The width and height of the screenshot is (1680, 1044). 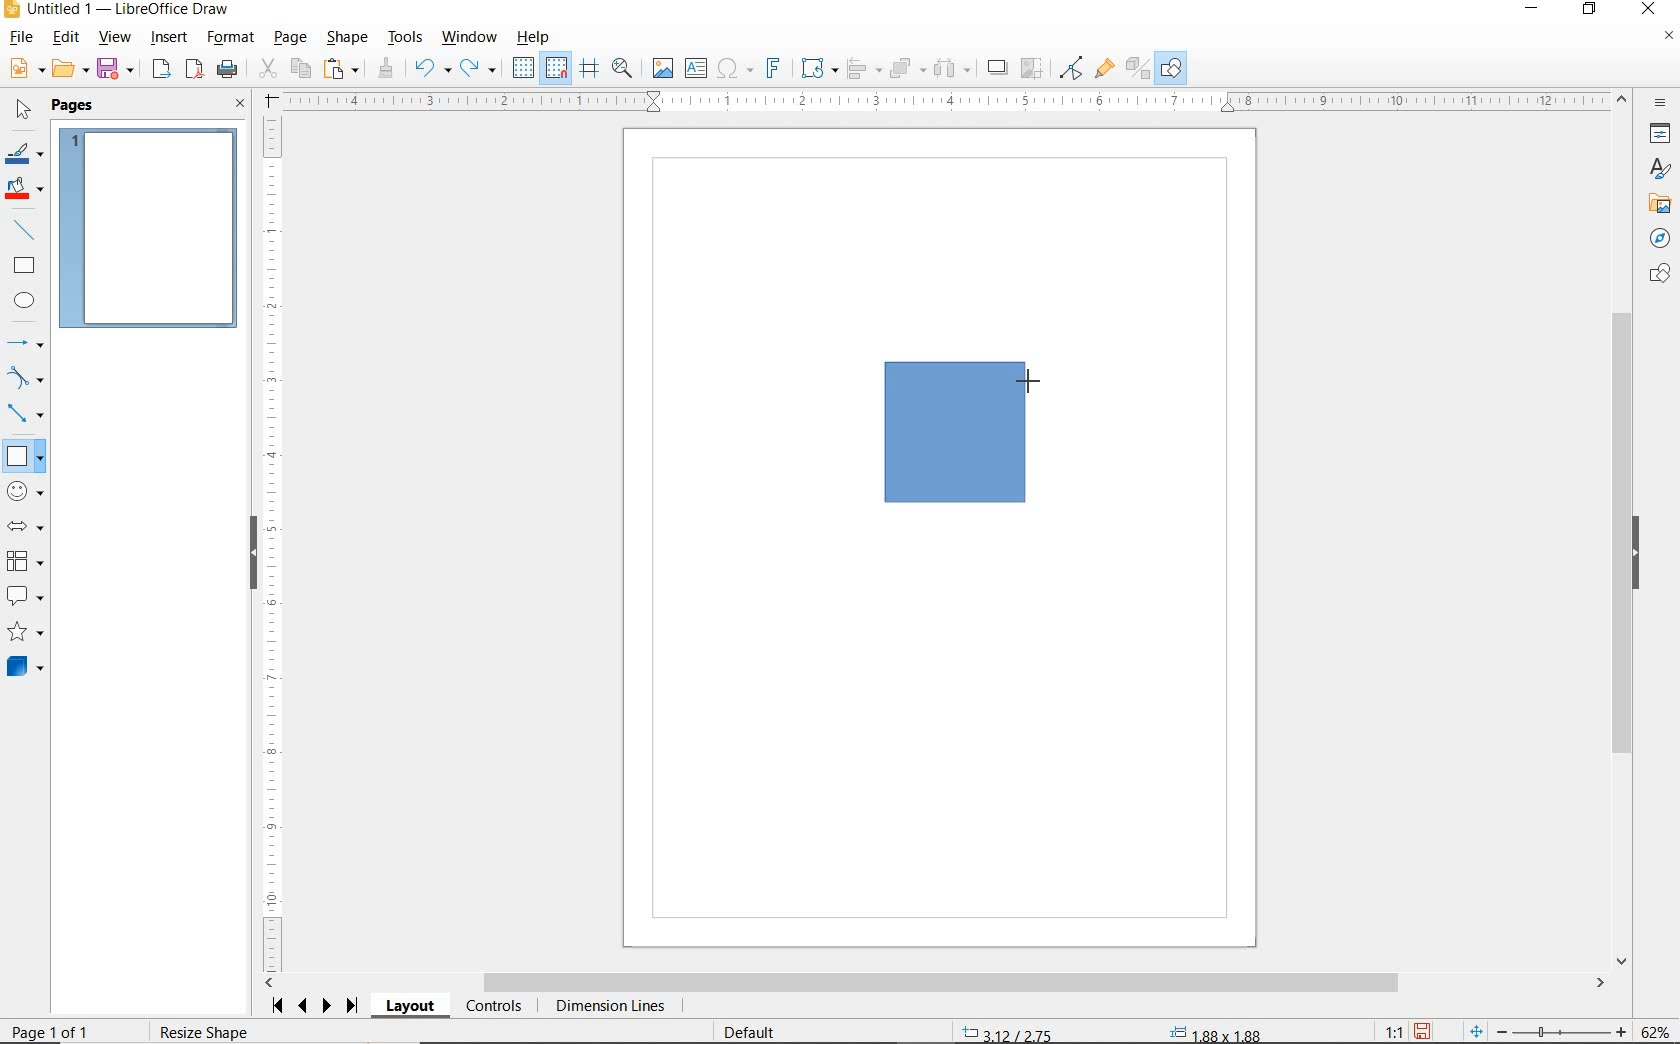 What do you see at coordinates (695, 69) in the screenshot?
I see `INSERT TEXT BOX` at bounding box center [695, 69].